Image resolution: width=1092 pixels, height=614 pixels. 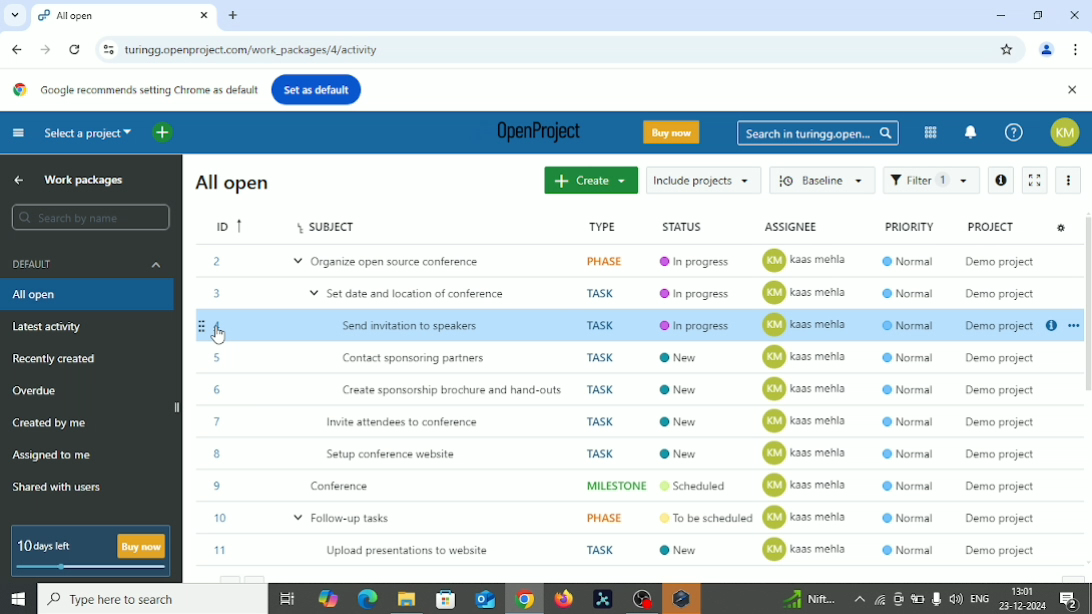 What do you see at coordinates (163, 133) in the screenshot?
I see `Open quick add menu` at bounding box center [163, 133].